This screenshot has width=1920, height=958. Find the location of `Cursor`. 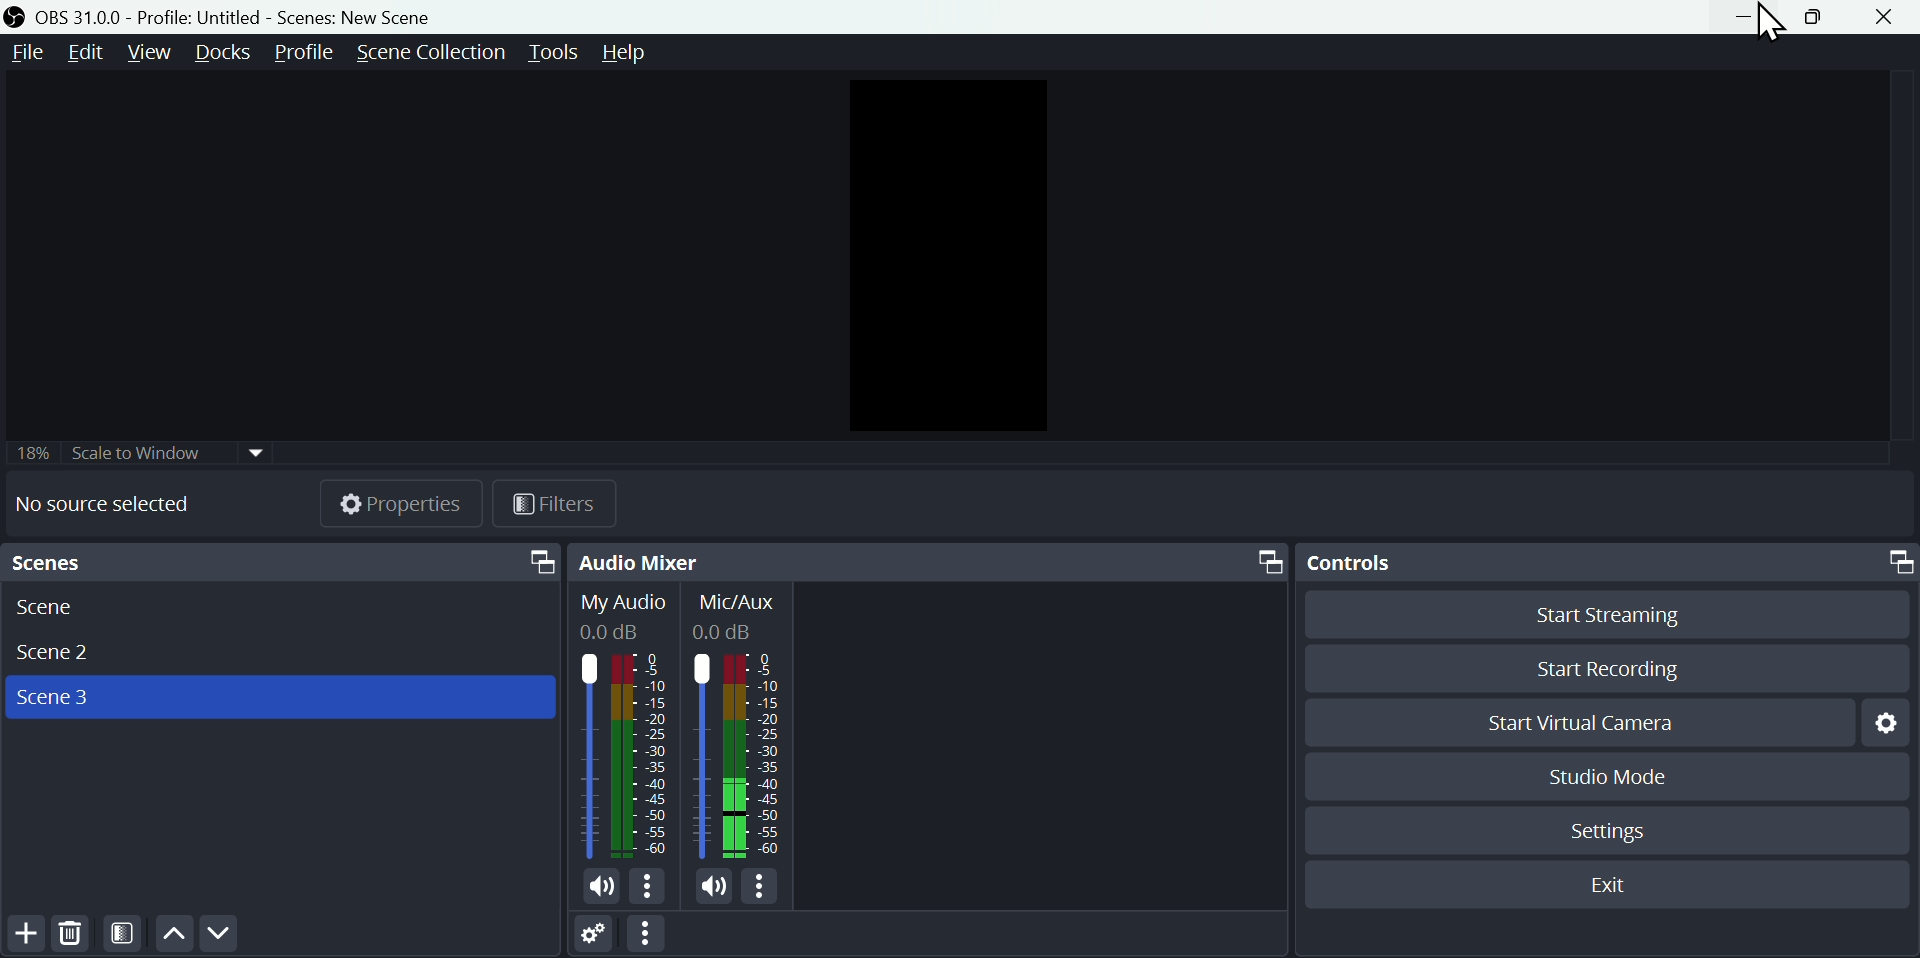

Cursor is located at coordinates (160, 86).